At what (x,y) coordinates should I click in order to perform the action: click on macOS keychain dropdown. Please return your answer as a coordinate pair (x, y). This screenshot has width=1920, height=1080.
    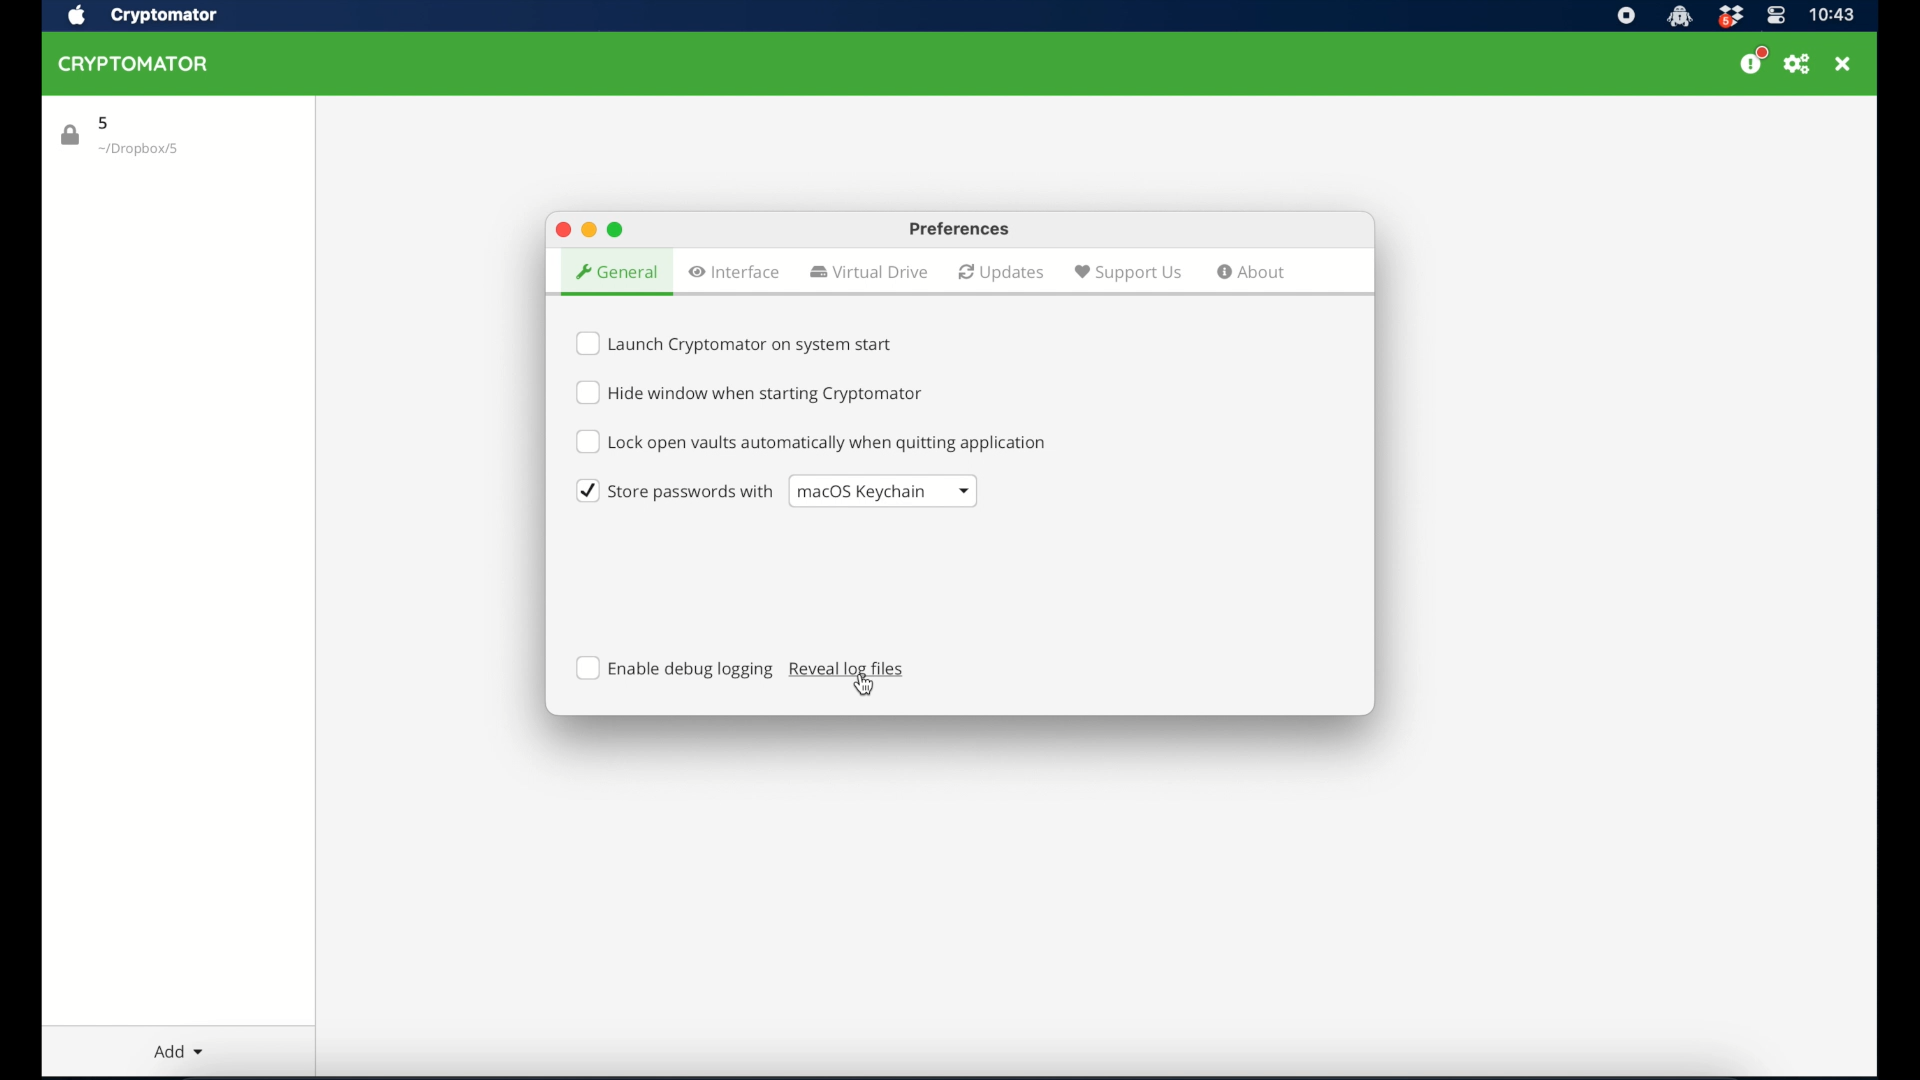
    Looking at the image, I should click on (885, 492).